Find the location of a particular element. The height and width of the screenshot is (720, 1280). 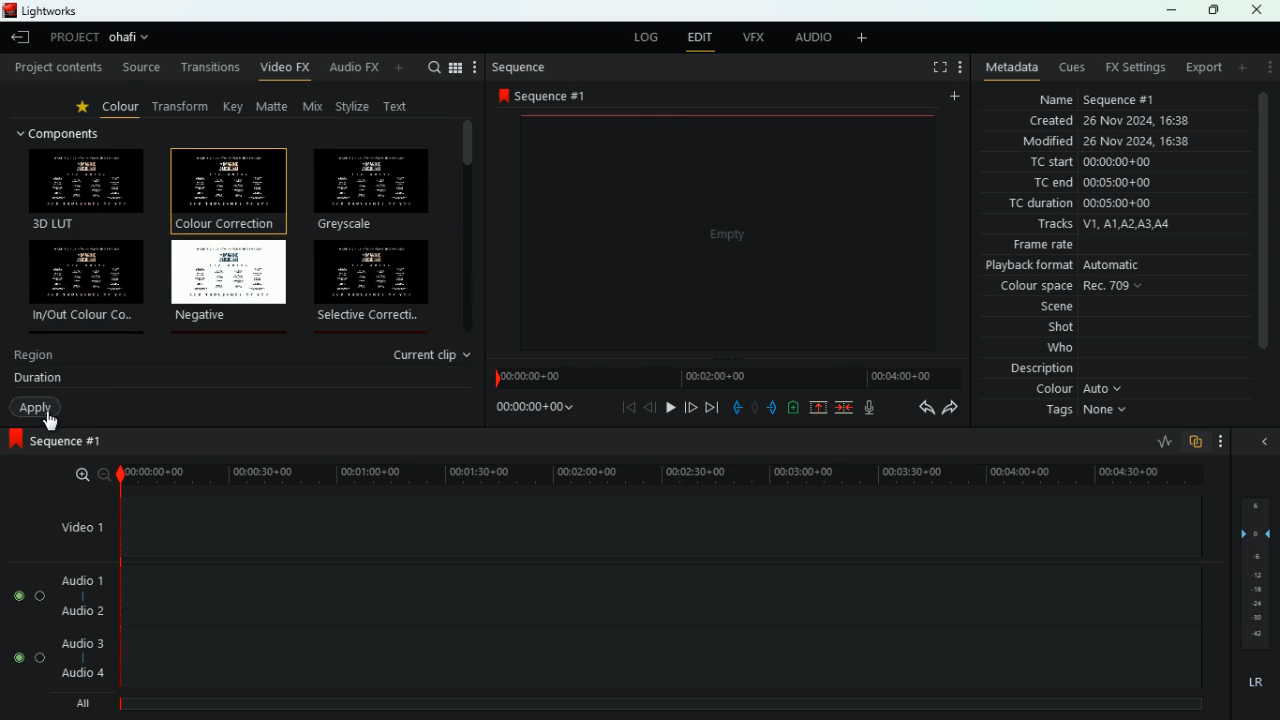

project name is located at coordinates (132, 37).